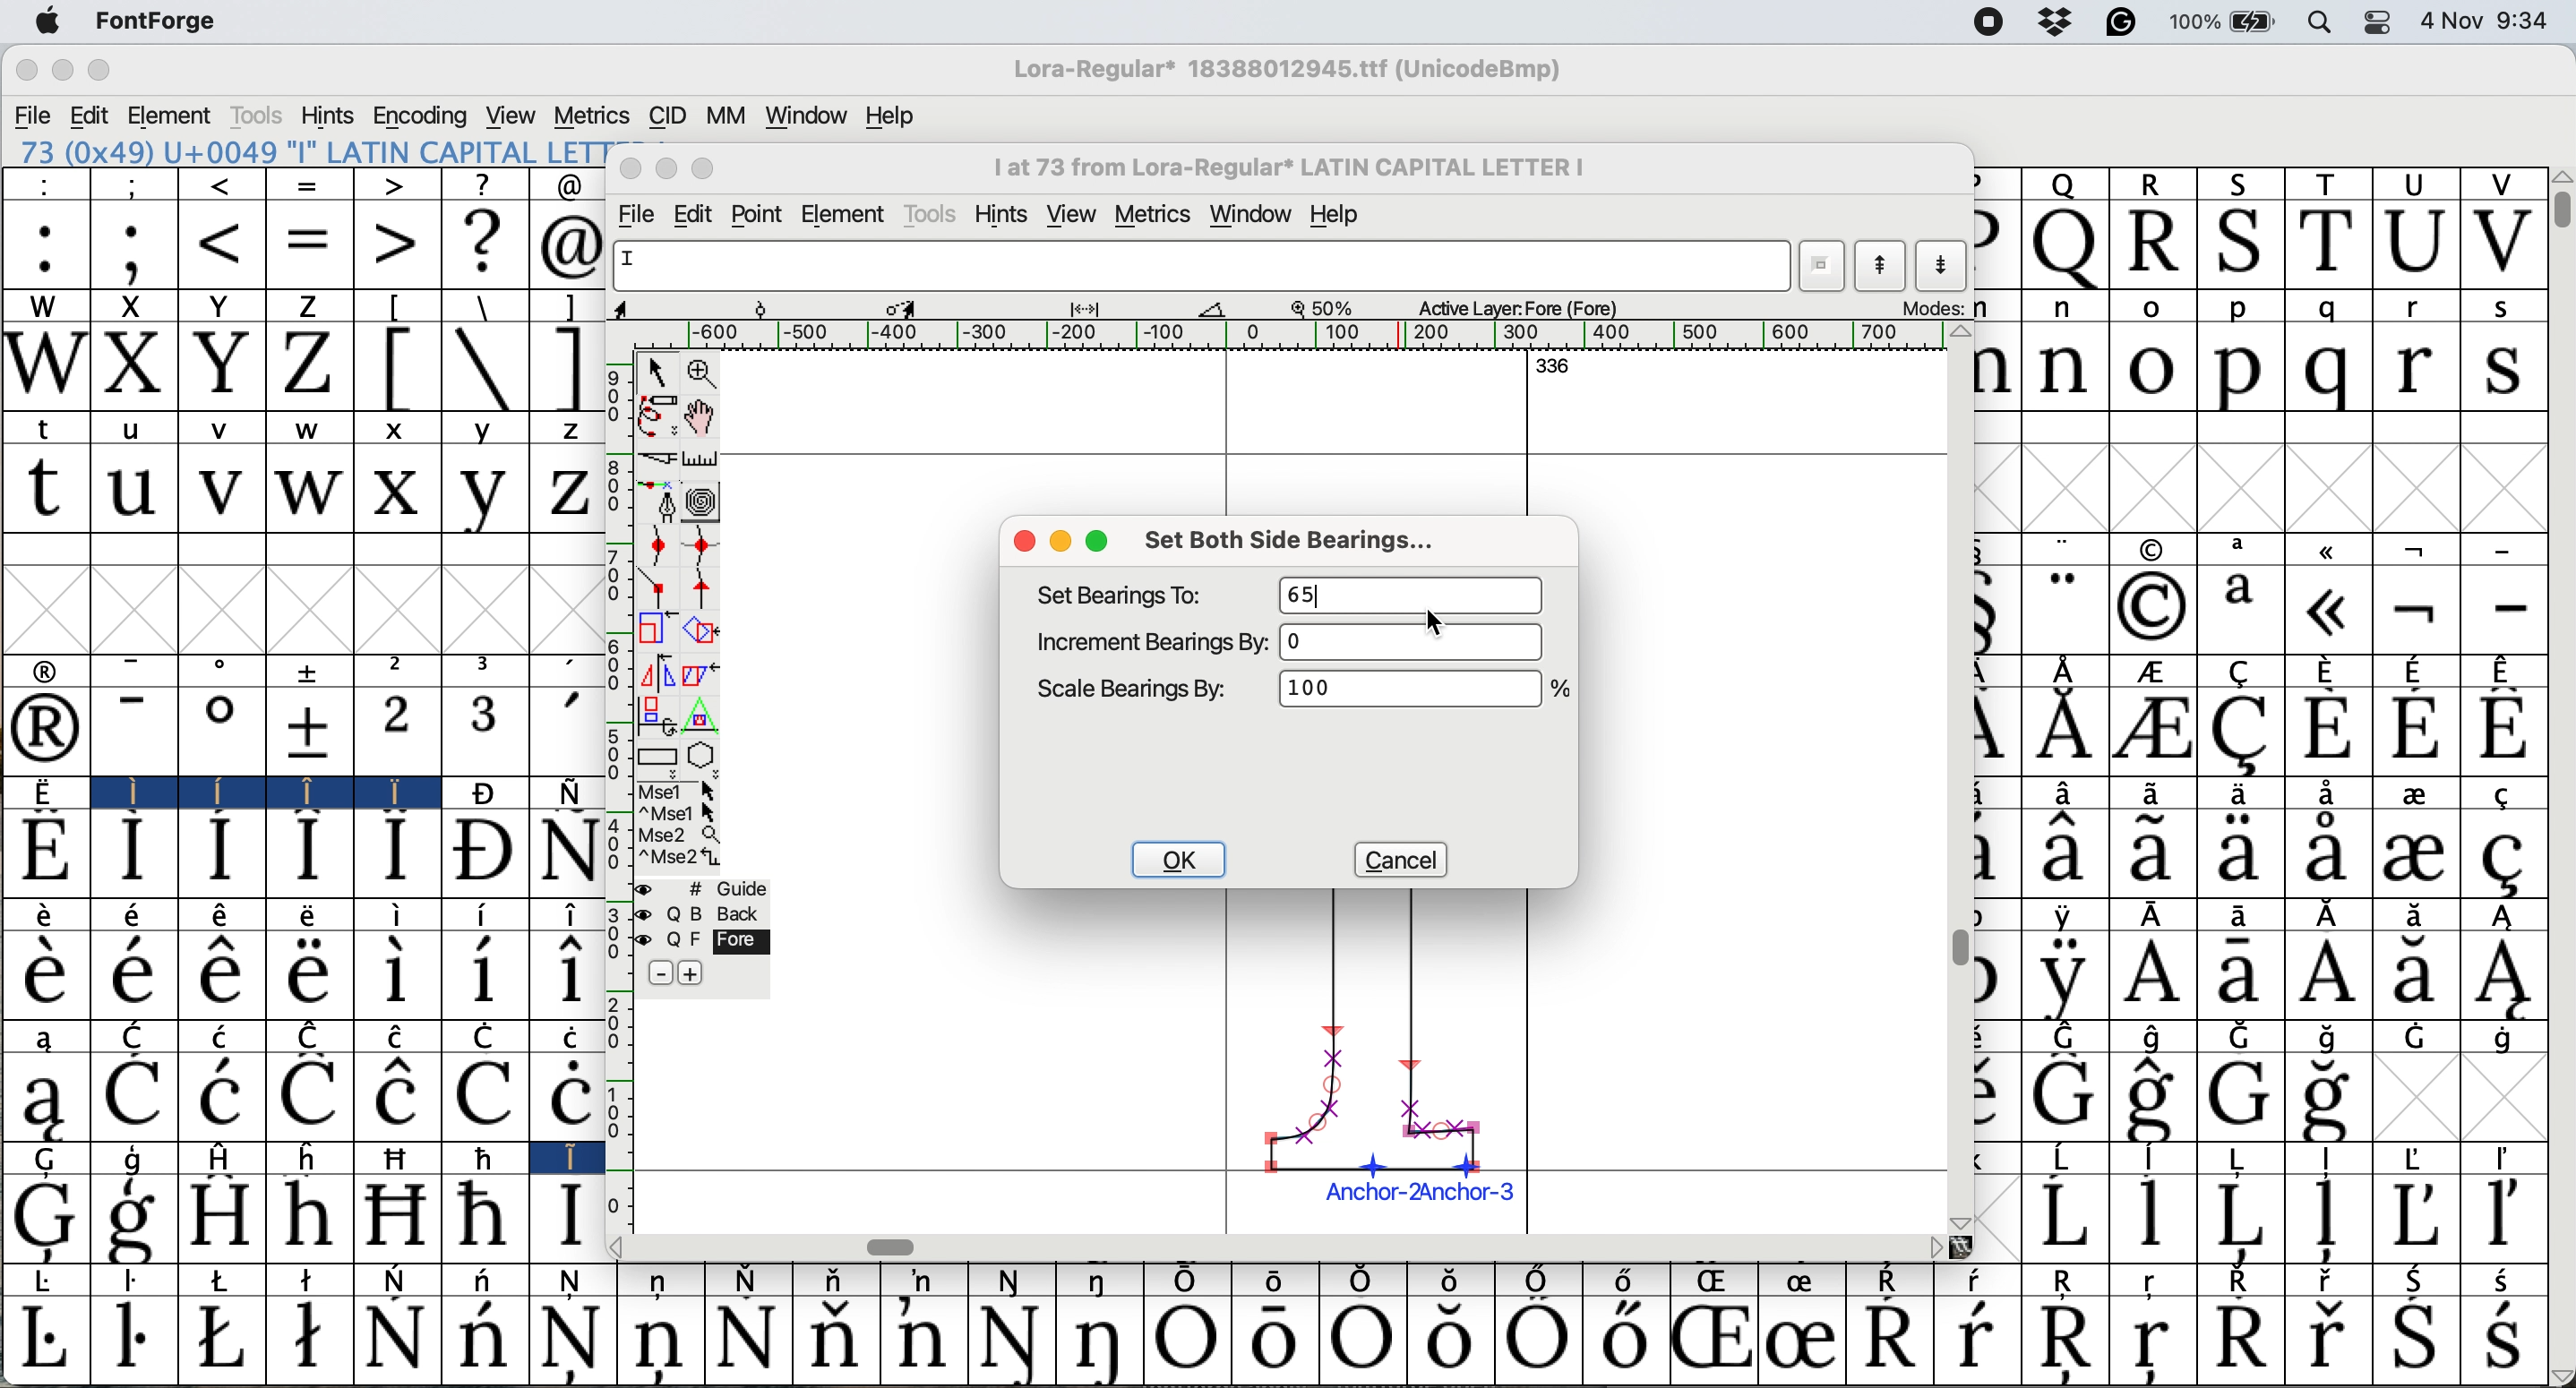  Describe the element at coordinates (705, 589) in the screenshot. I see `tangent point` at that location.